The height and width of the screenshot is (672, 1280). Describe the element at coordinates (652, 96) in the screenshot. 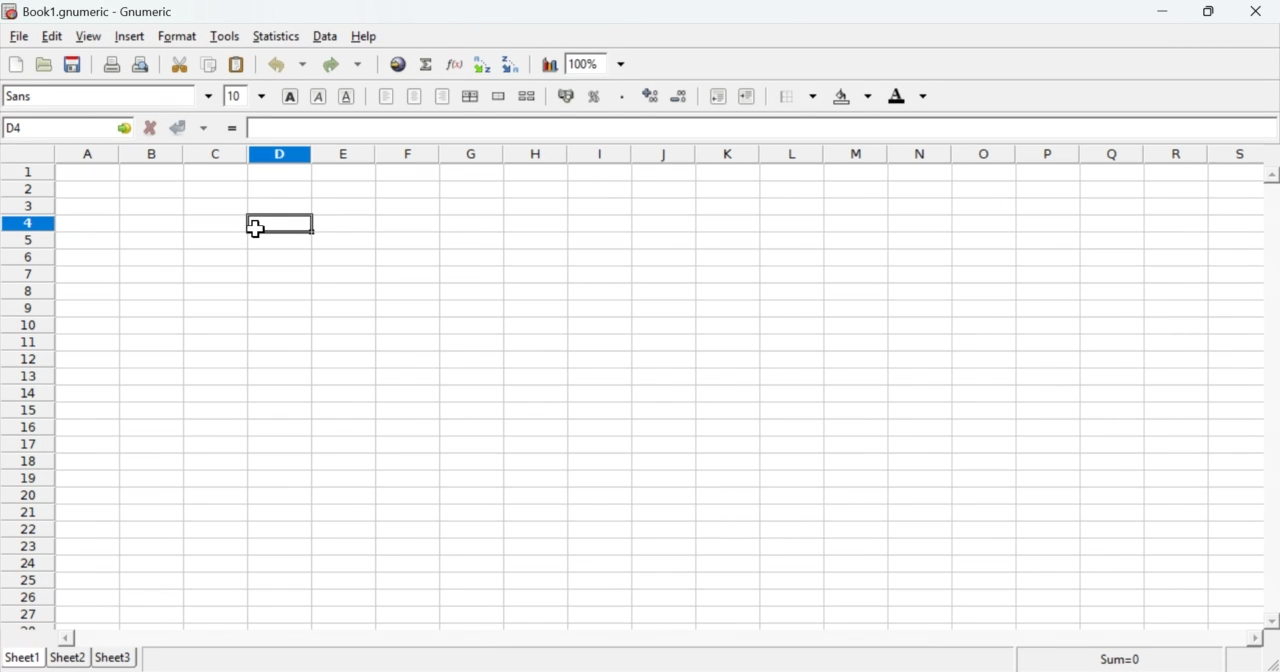

I see `Increase number of decimals` at that location.